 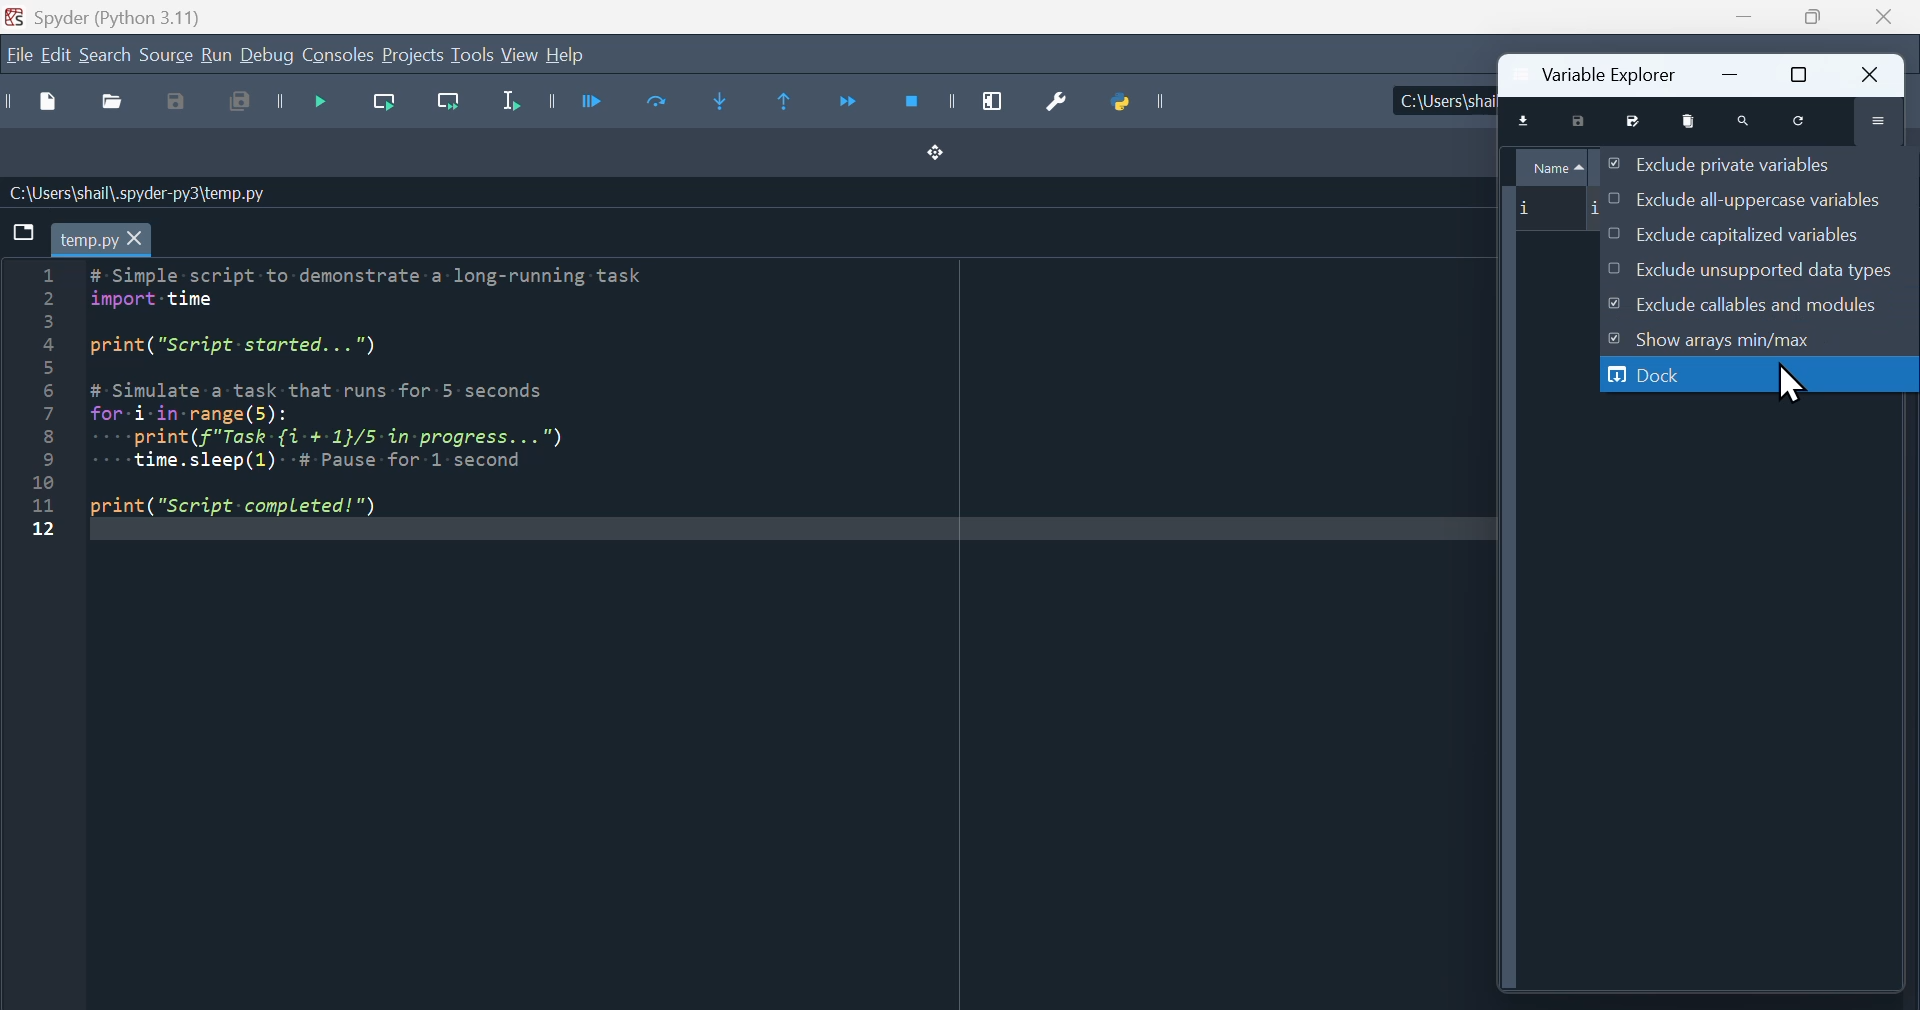 What do you see at coordinates (1881, 121) in the screenshot?
I see `options` at bounding box center [1881, 121].